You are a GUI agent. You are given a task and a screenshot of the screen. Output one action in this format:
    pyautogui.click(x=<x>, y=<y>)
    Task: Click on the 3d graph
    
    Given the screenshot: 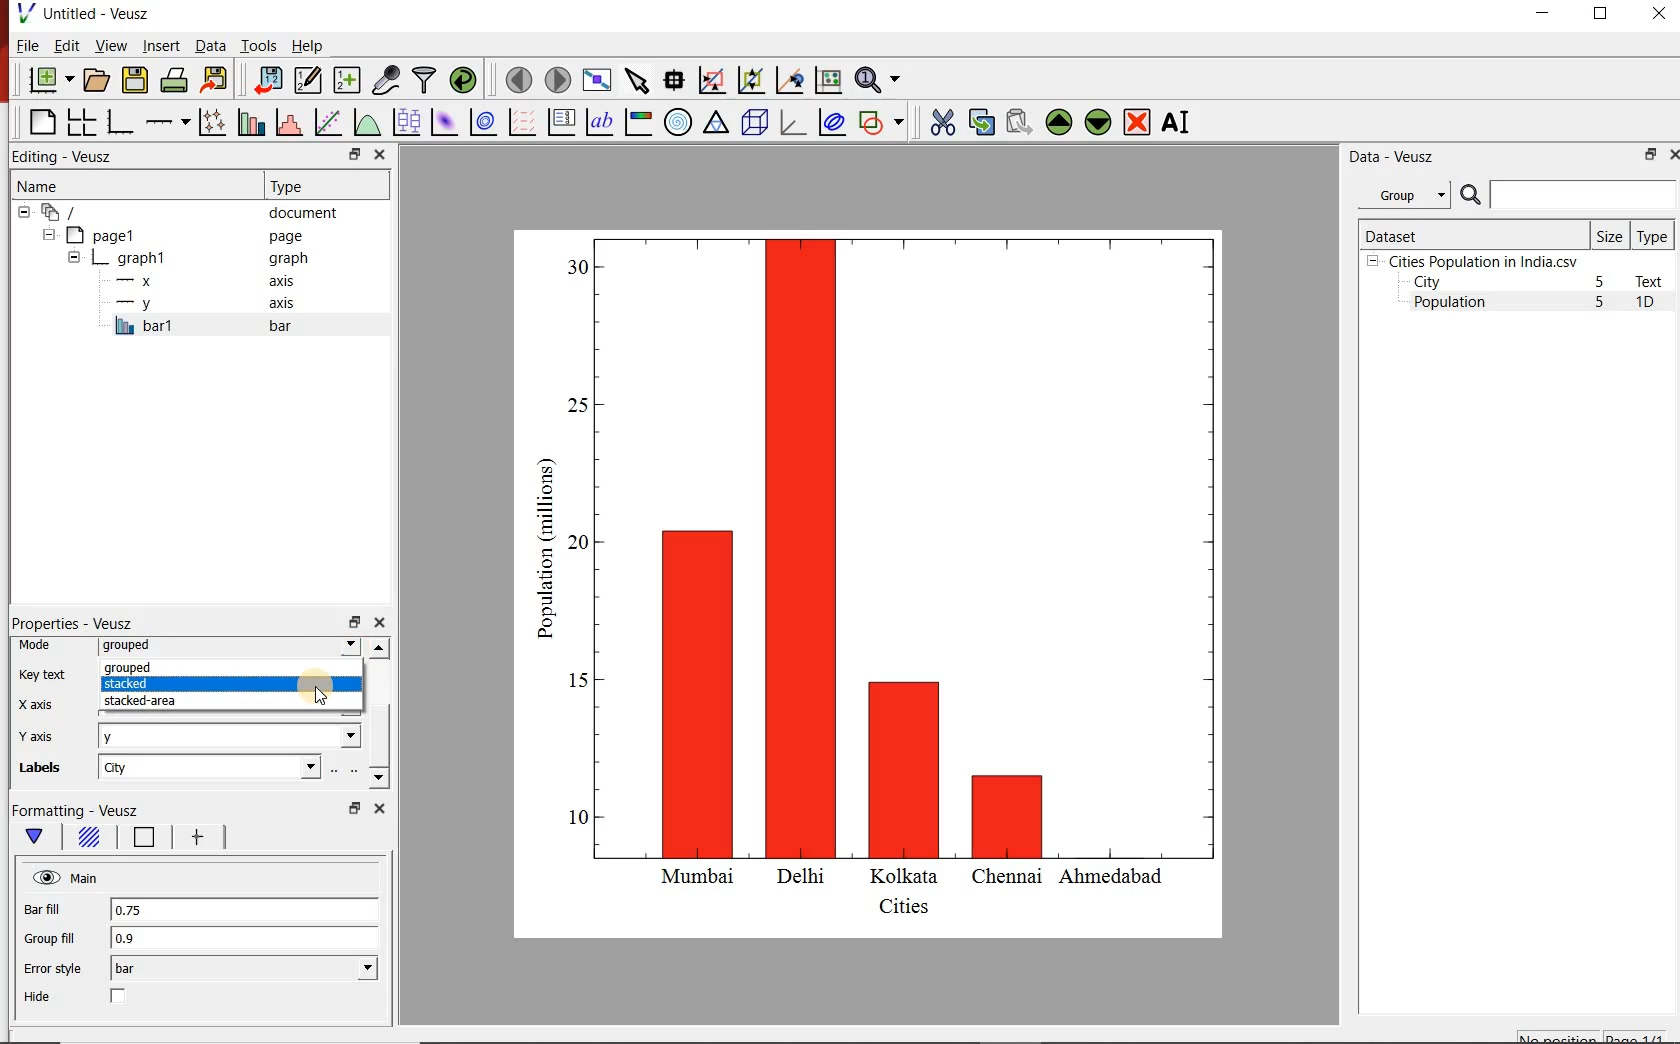 What is the action you would take?
    pyautogui.click(x=791, y=122)
    